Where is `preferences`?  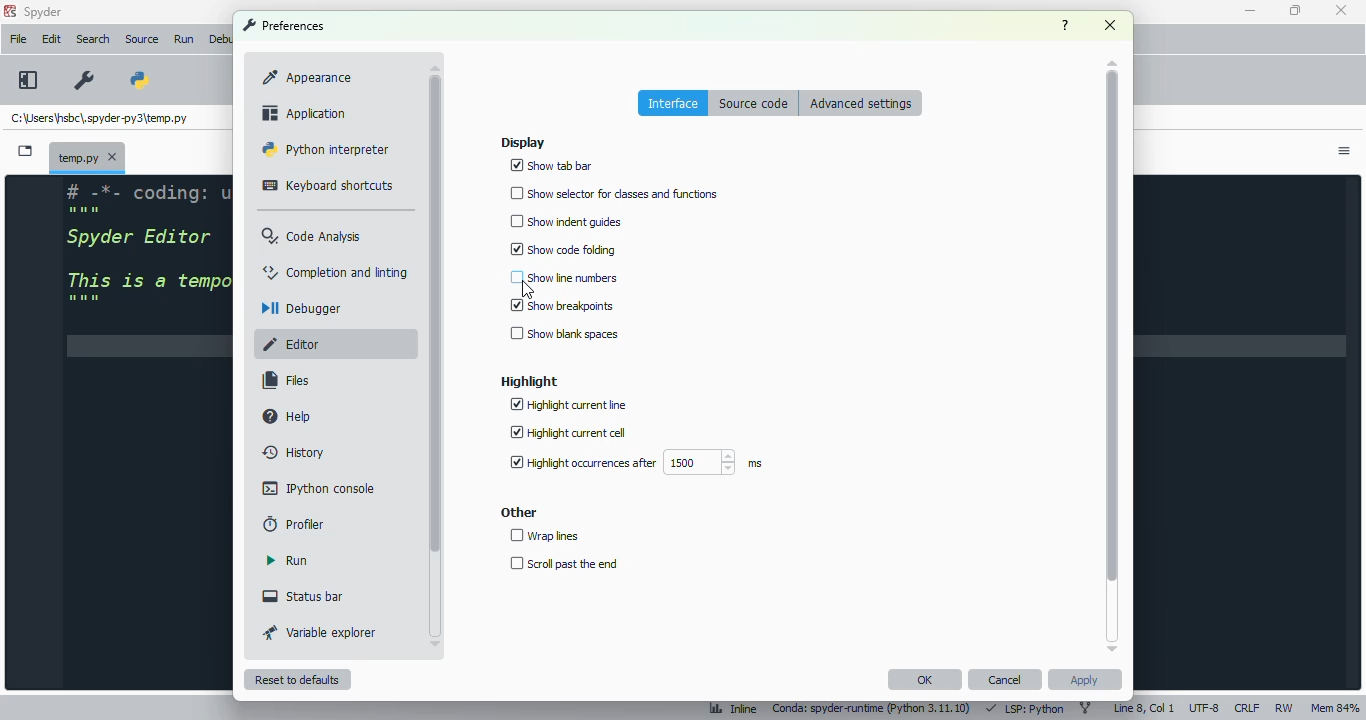
preferences is located at coordinates (284, 25).